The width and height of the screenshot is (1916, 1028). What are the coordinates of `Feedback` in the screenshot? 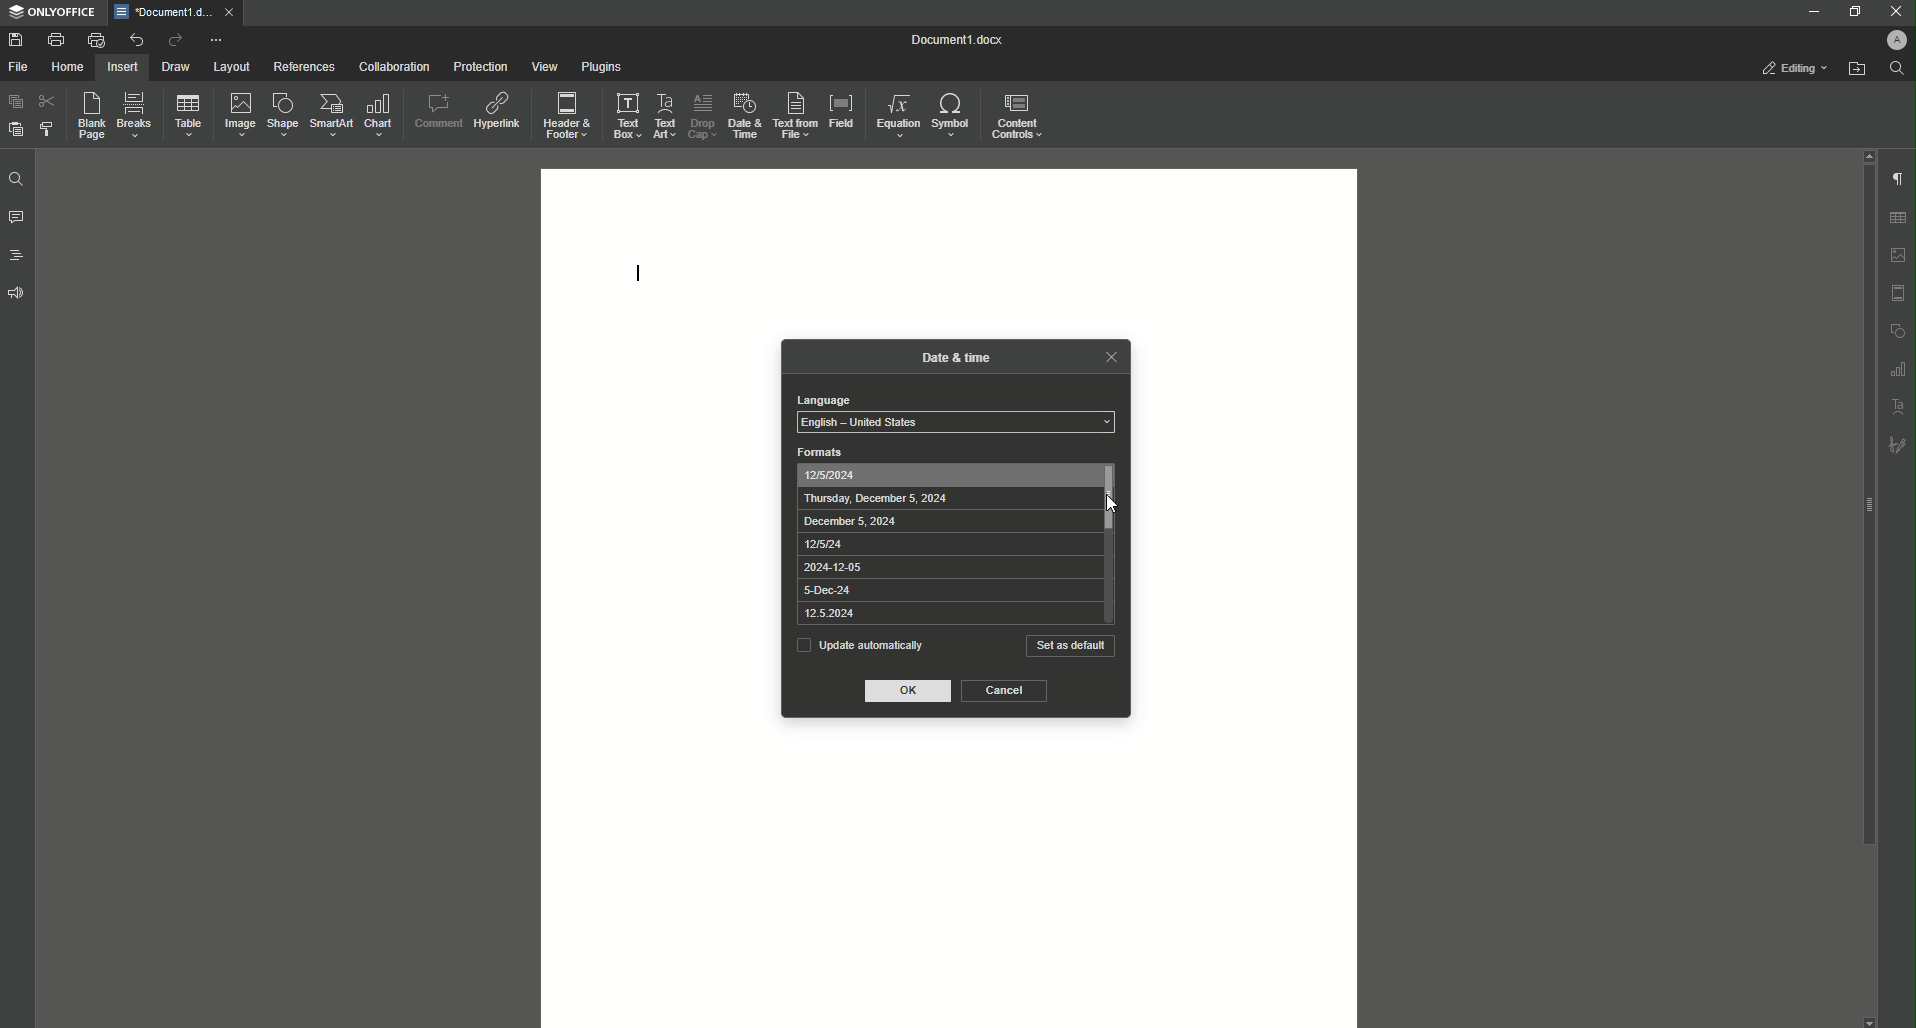 It's located at (18, 293).